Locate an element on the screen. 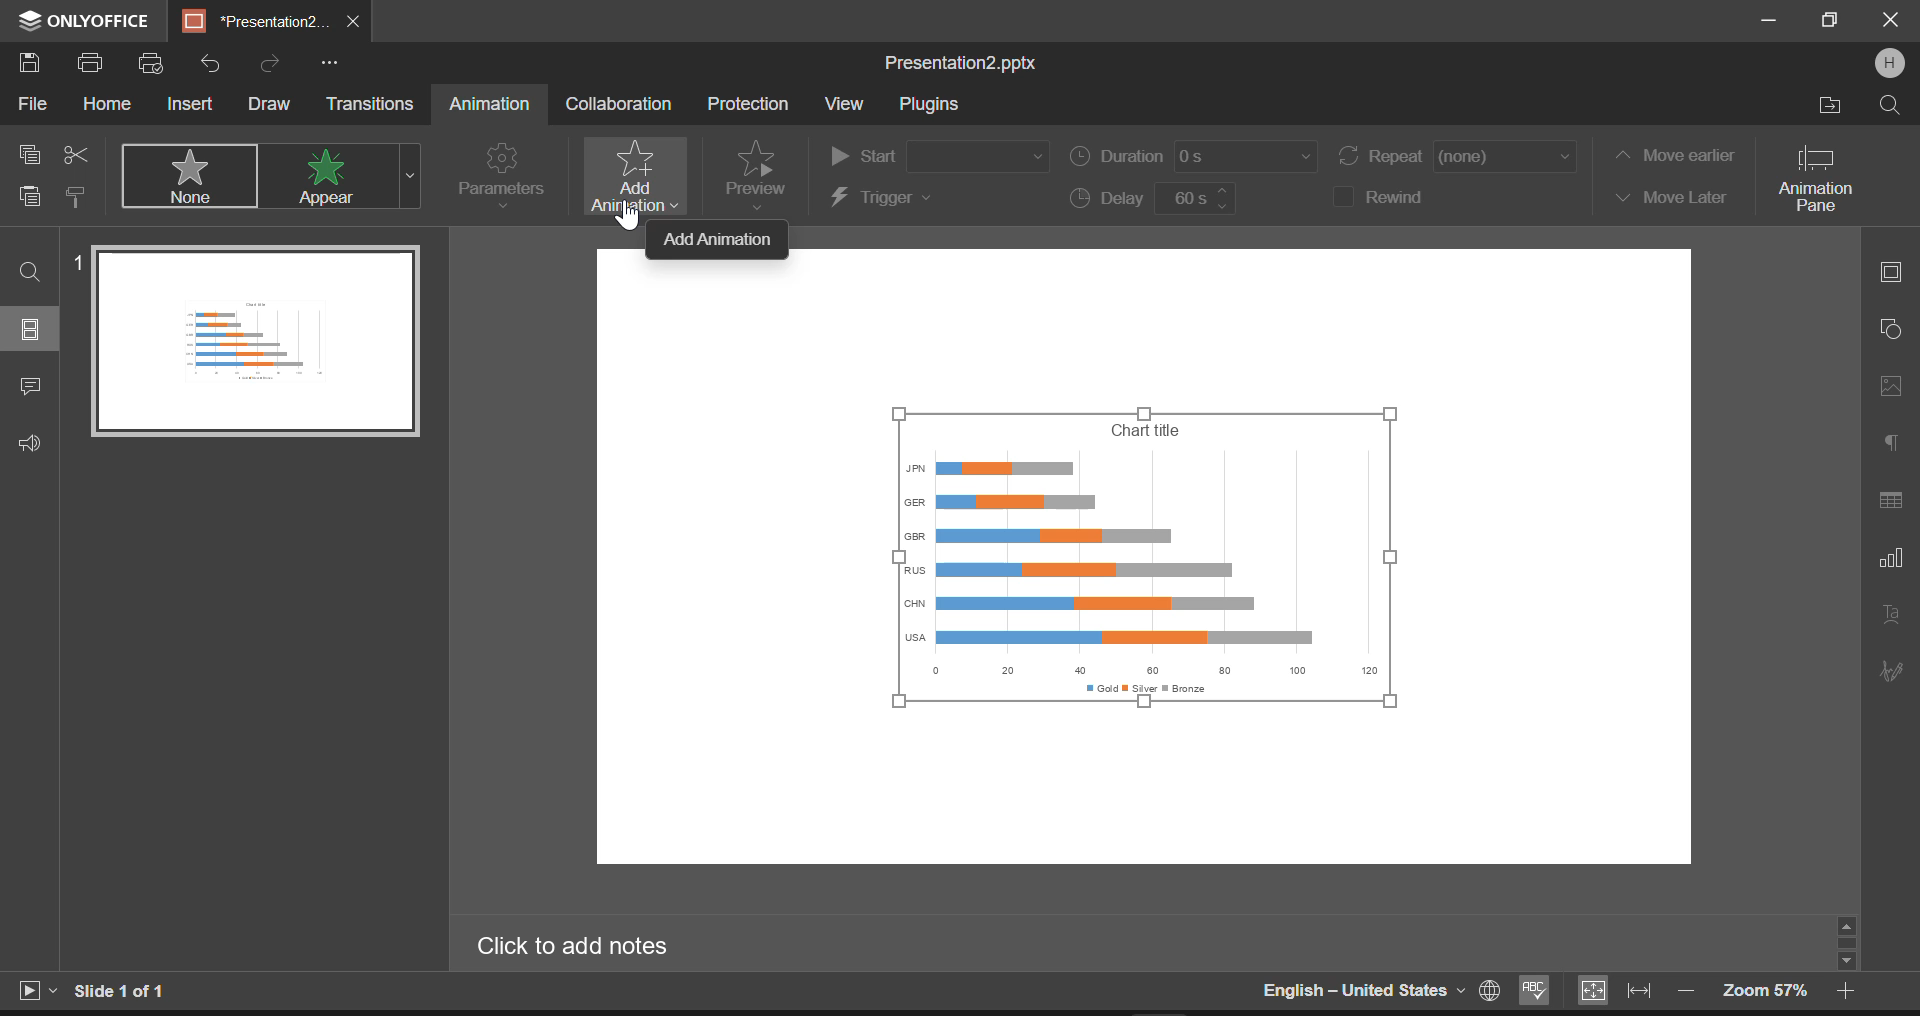 Image resolution: width=1920 pixels, height=1016 pixels. *Presentation2.pptx is located at coordinates (255, 22).